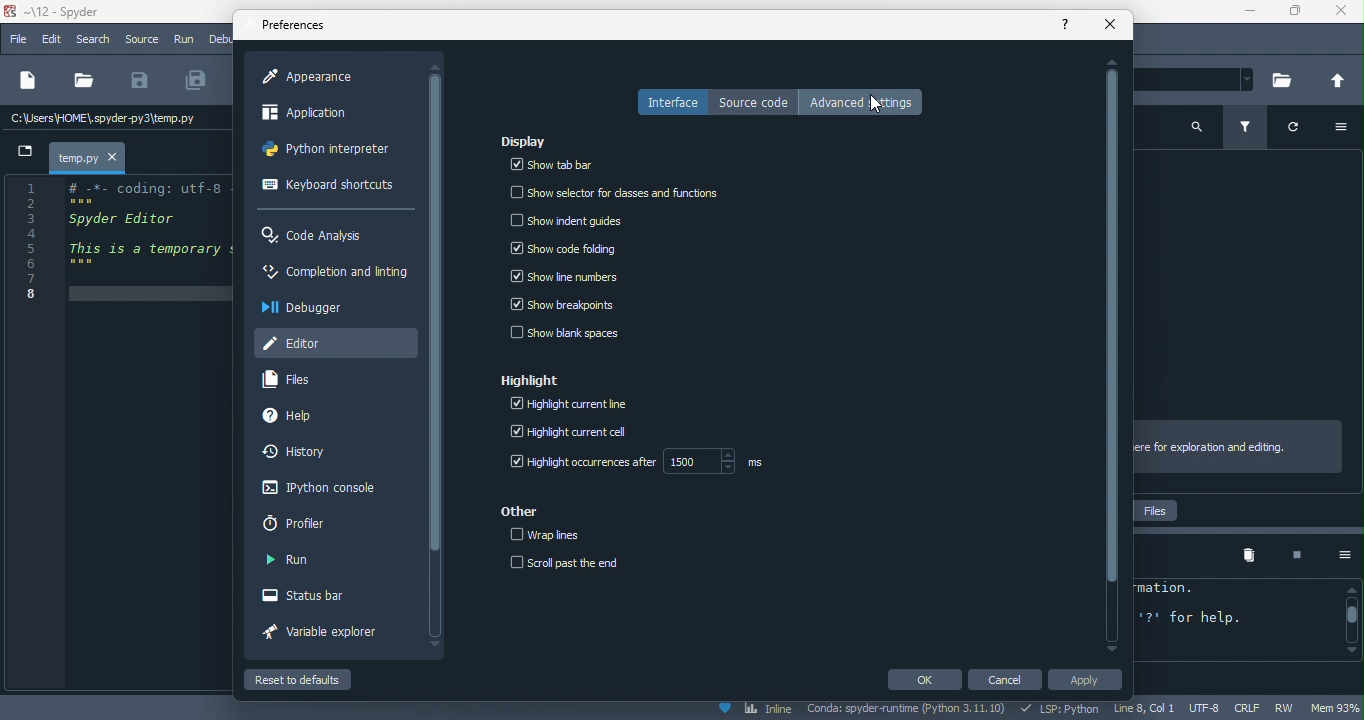 The height and width of the screenshot is (720, 1364). What do you see at coordinates (540, 383) in the screenshot?
I see `highlight` at bounding box center [540, 383].